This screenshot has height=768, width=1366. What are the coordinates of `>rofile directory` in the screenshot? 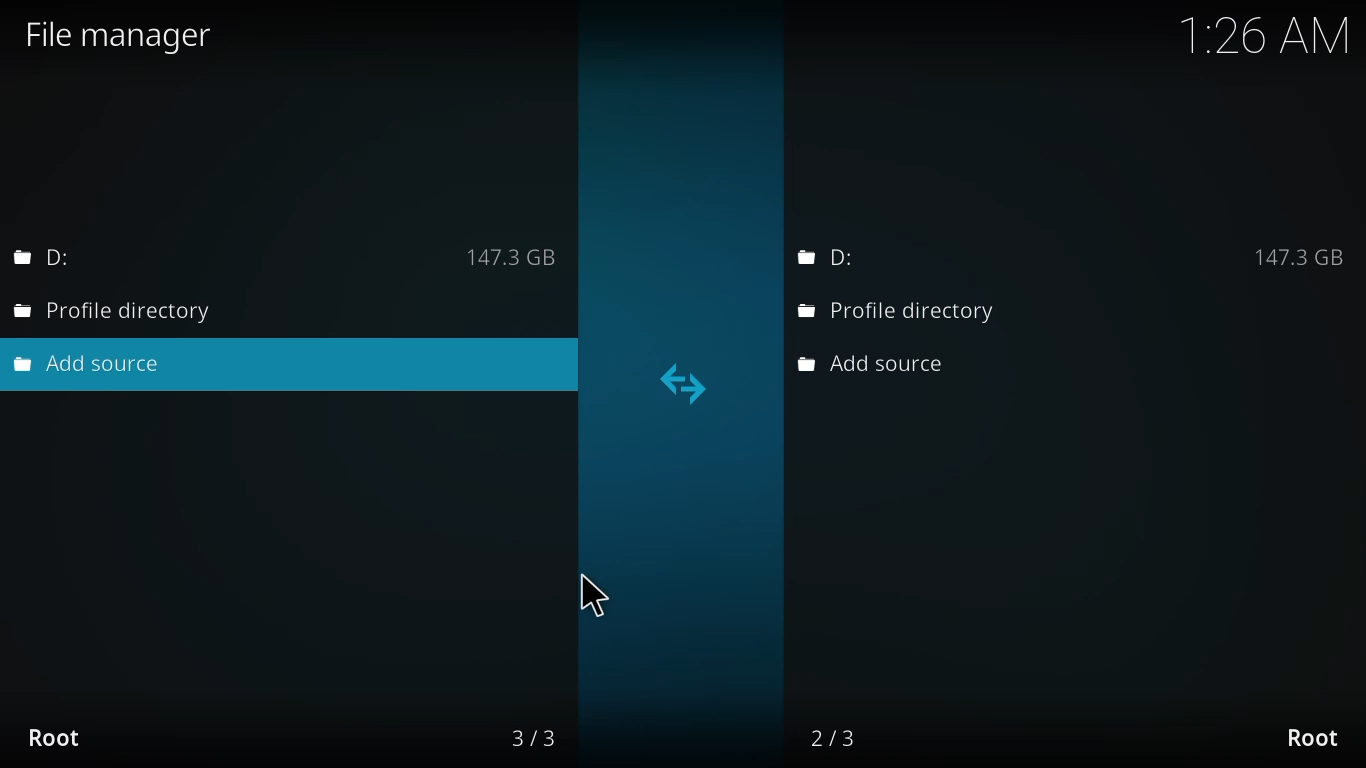 It's located at (895, 313).